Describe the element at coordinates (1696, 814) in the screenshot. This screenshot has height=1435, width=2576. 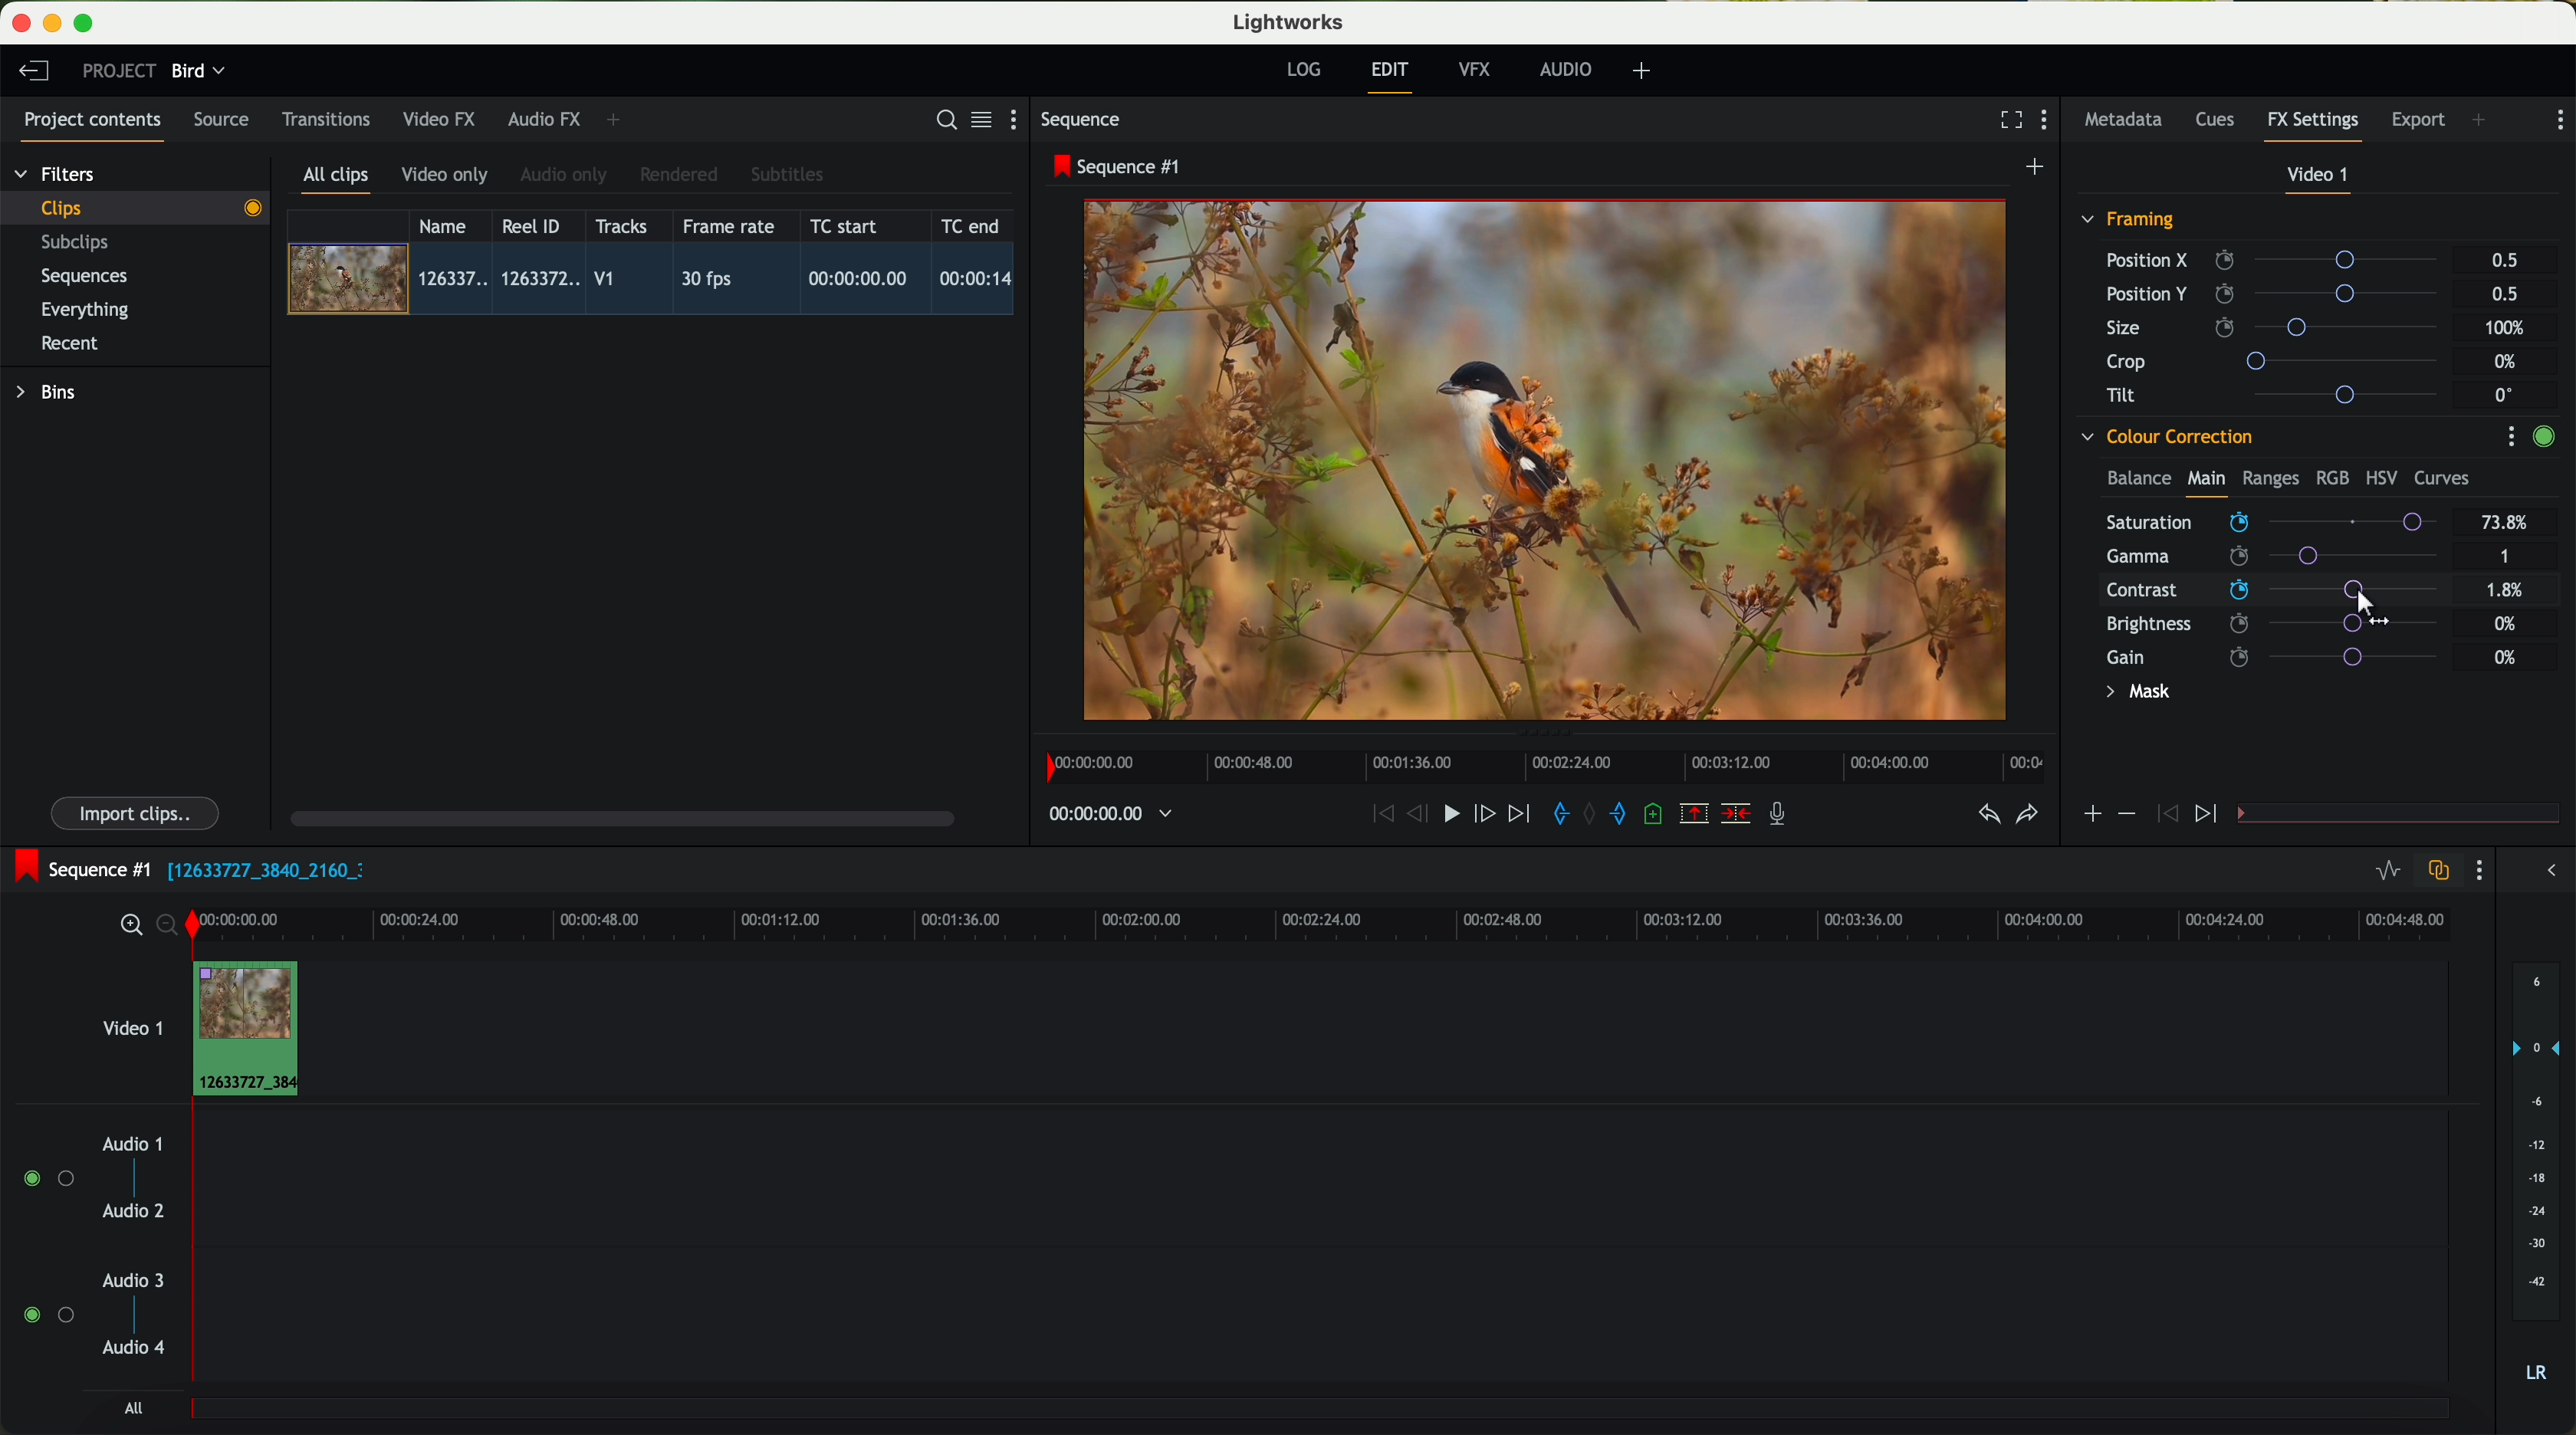
I see `remove the marked section` at that location.